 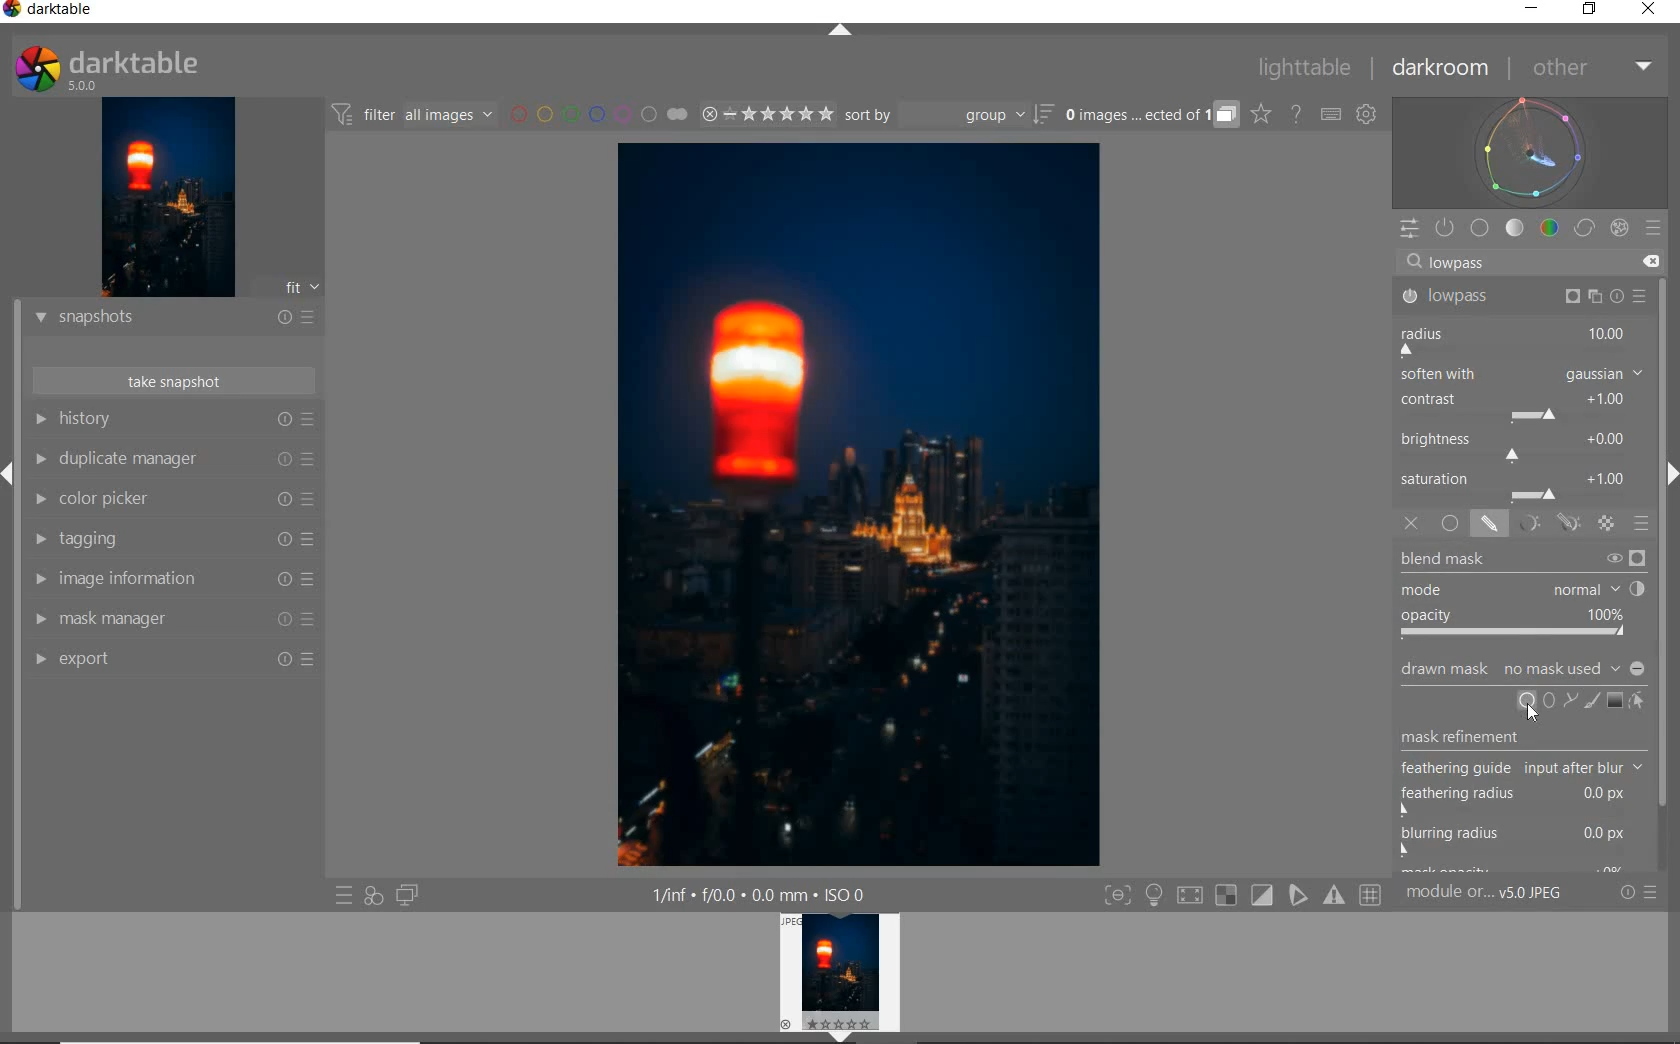 What do you see at coordinates (10, 470) in the screenshot?
I see `EXPAND/COLLAPSE` at bounding box center [10, 470].